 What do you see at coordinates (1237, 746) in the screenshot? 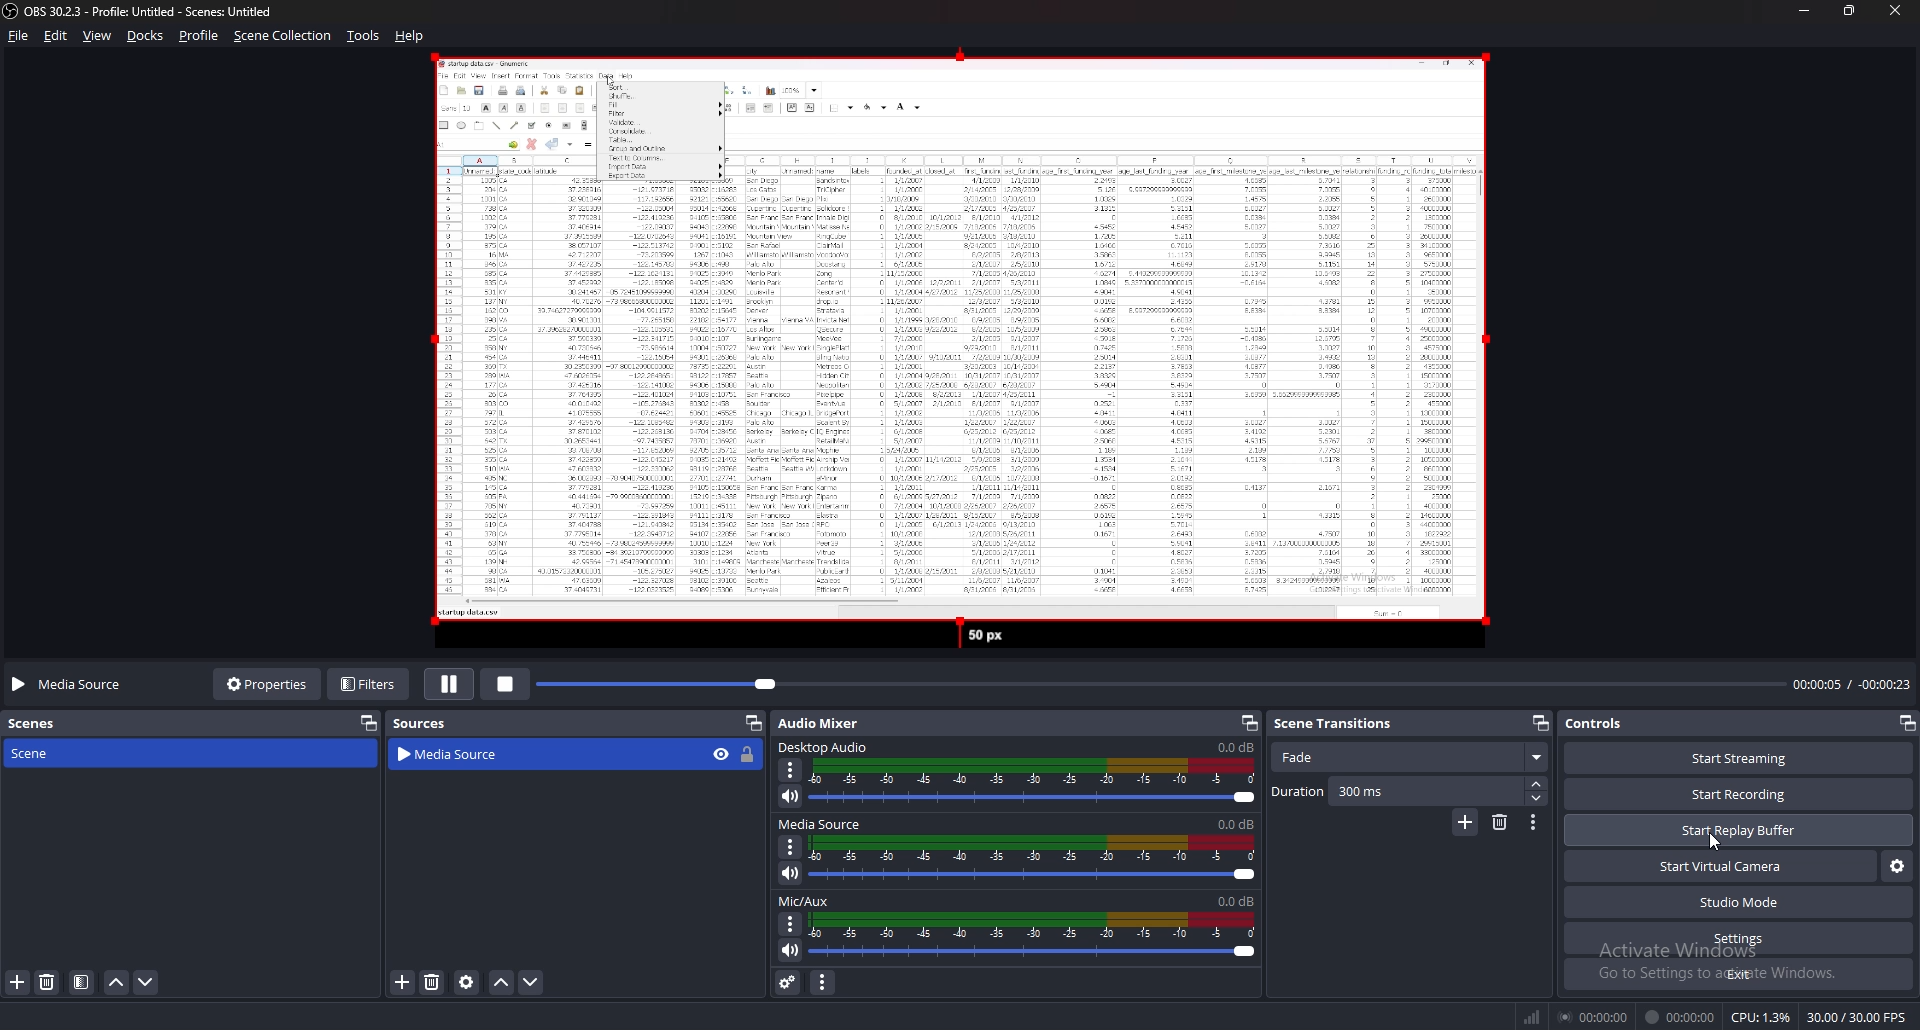
I see `0.0db` at bounding box center [1237, 746].